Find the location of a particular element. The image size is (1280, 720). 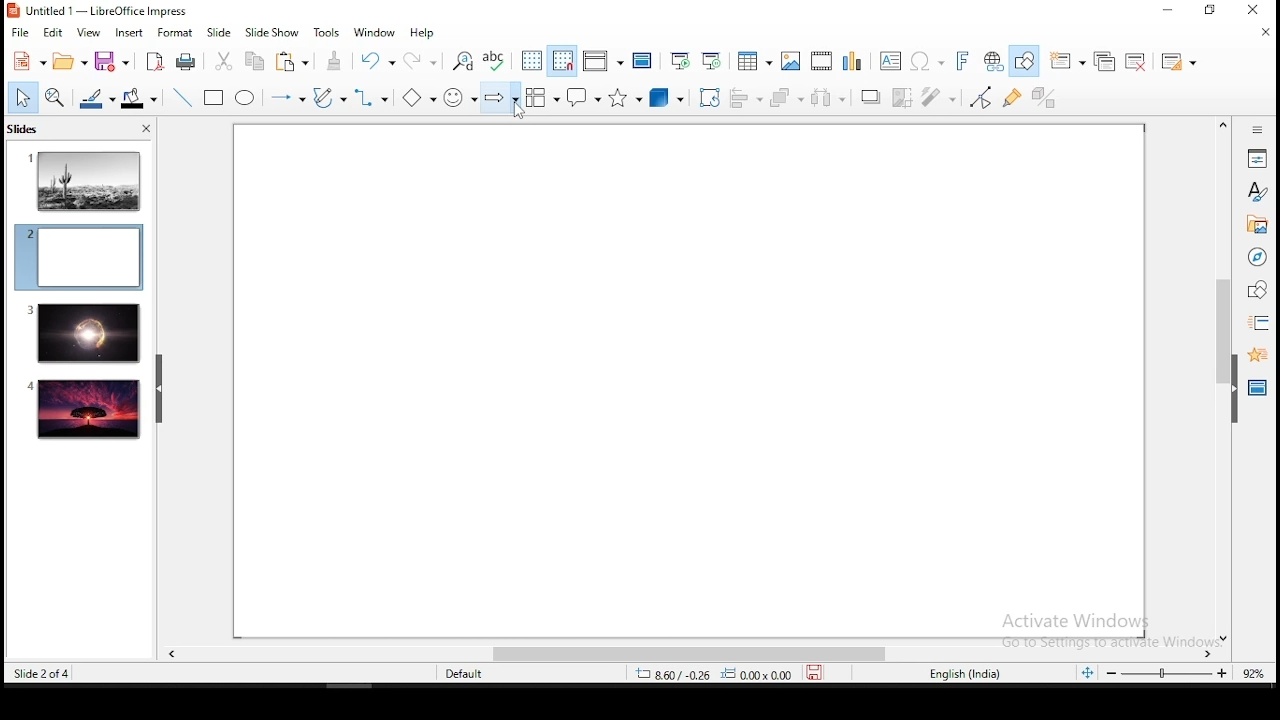

default is located at coordinates (466, 675).